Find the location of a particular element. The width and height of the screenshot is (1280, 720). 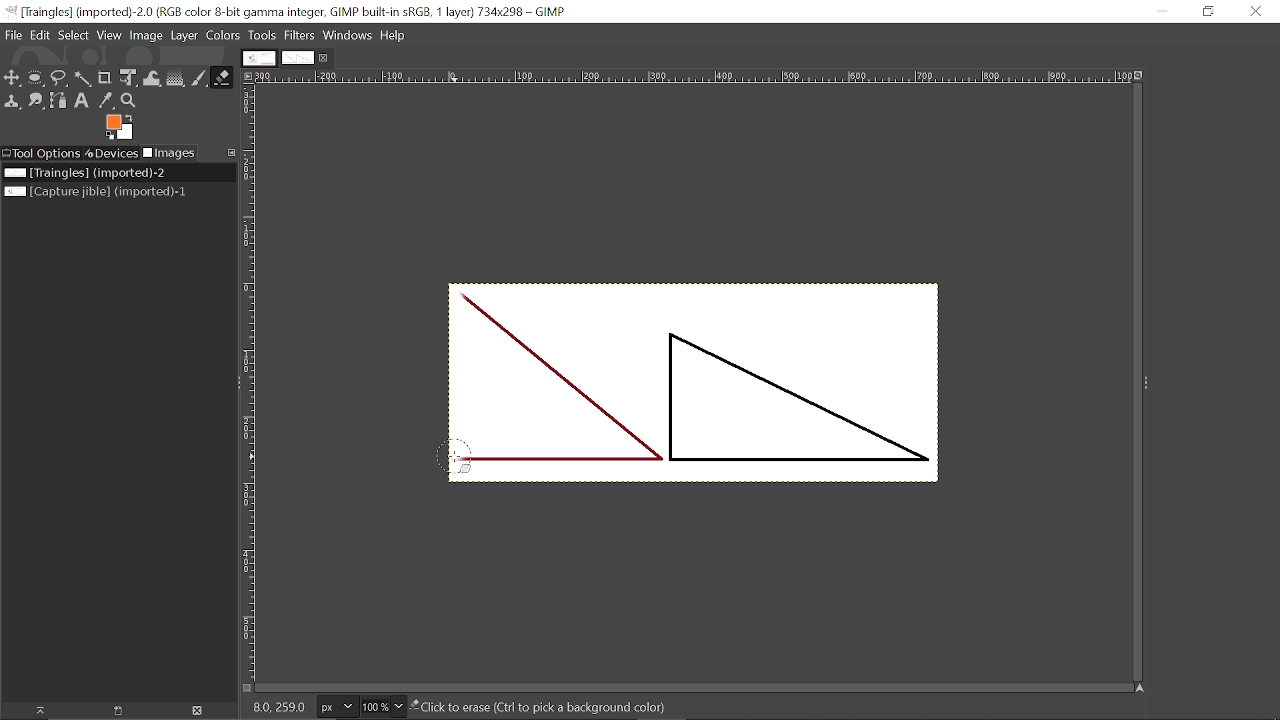

Color picker tool is located at coordinates (105, 101).